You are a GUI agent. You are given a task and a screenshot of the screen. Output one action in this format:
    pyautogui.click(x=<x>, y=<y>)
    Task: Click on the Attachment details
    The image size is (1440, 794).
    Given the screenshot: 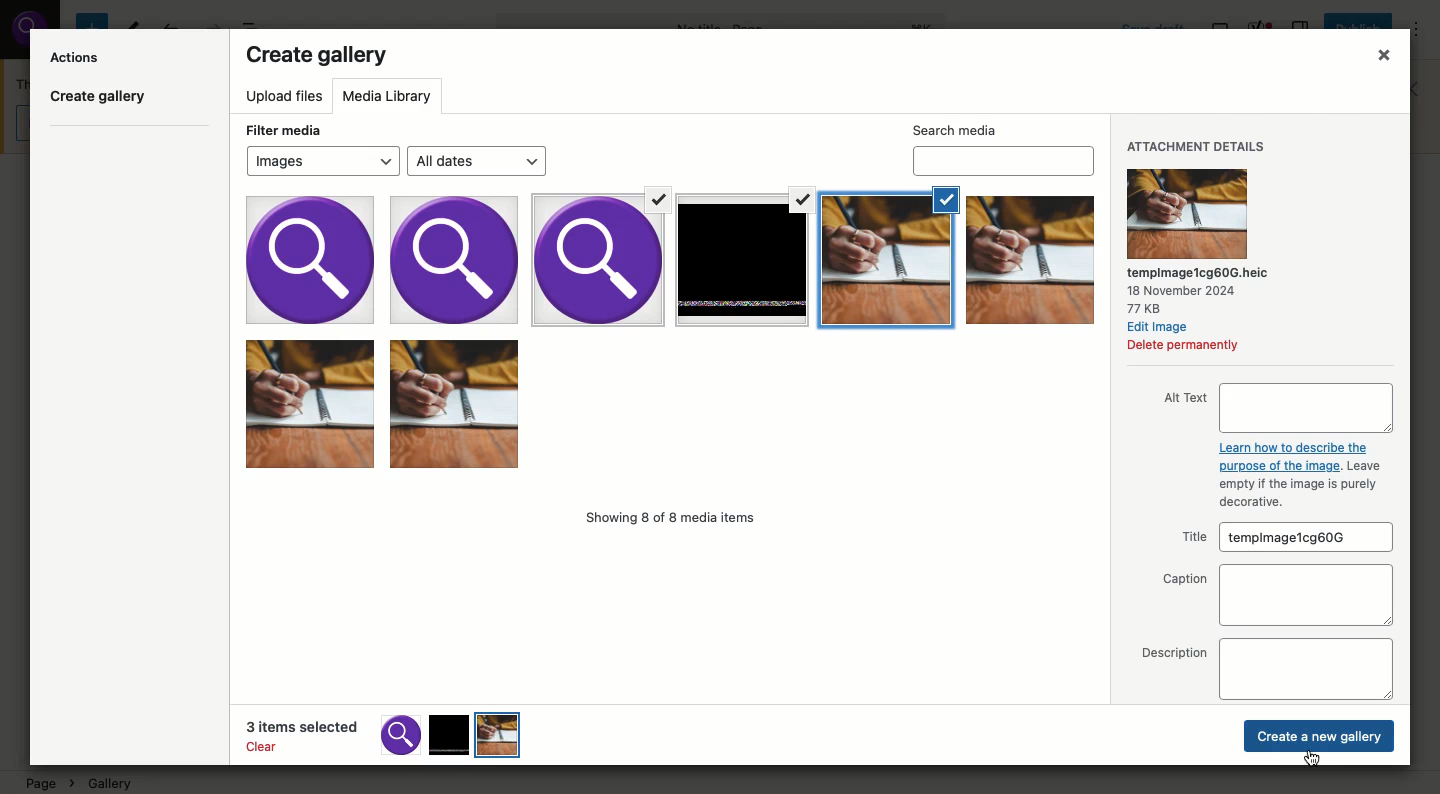 What is the action you would take?
    pyautogui.click(x=1188, y=212)
    